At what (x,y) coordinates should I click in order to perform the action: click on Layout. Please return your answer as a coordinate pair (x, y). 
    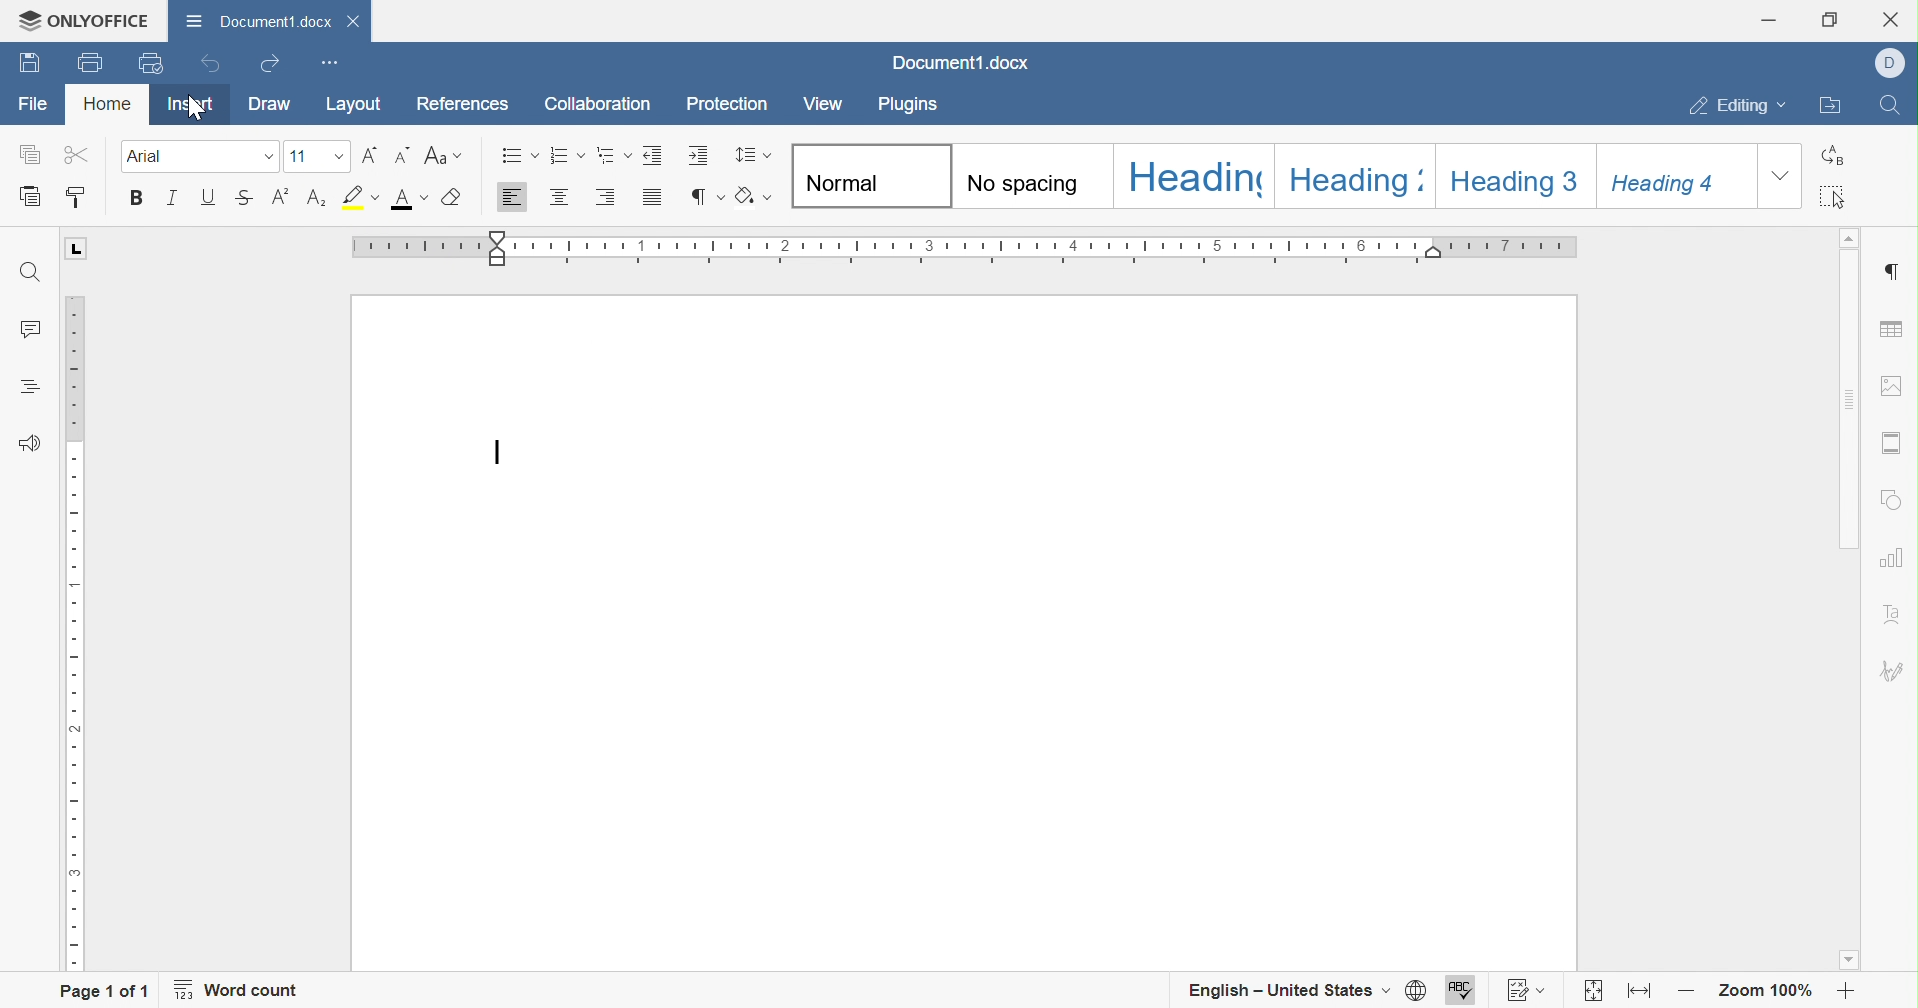
    Looking at the image, I should click on (359, 104).